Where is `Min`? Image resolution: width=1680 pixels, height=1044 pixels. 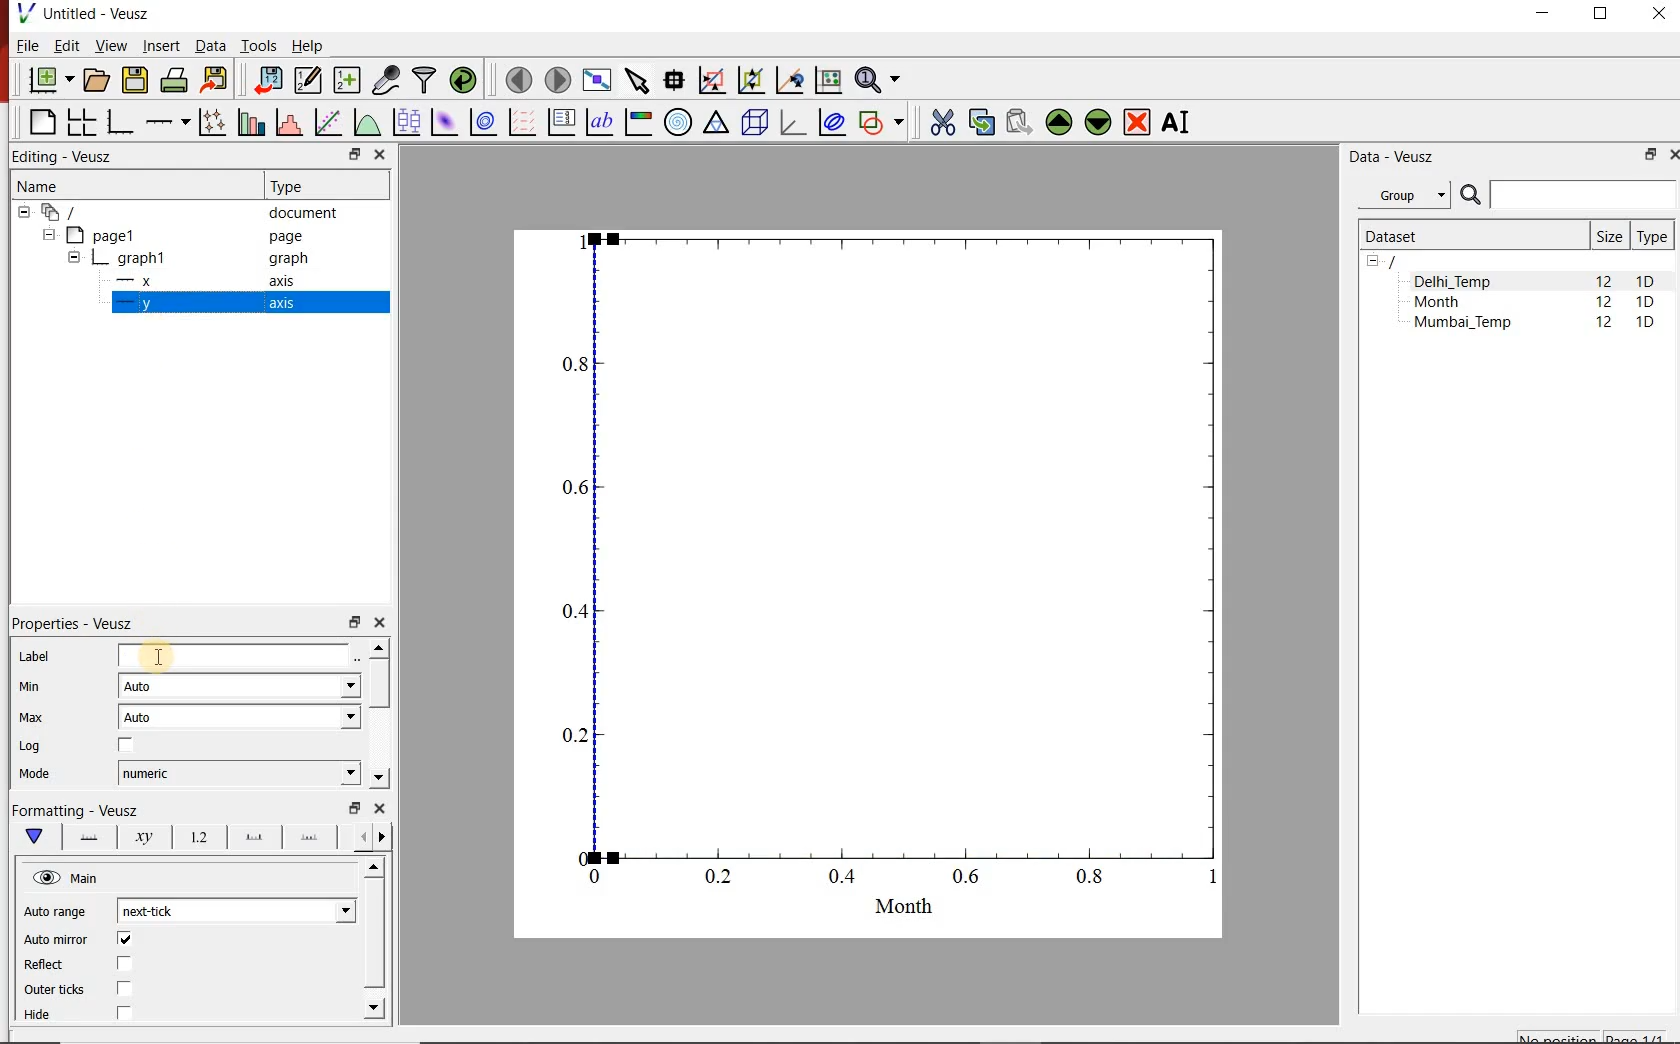
Min is located at coordinates (28, 687).